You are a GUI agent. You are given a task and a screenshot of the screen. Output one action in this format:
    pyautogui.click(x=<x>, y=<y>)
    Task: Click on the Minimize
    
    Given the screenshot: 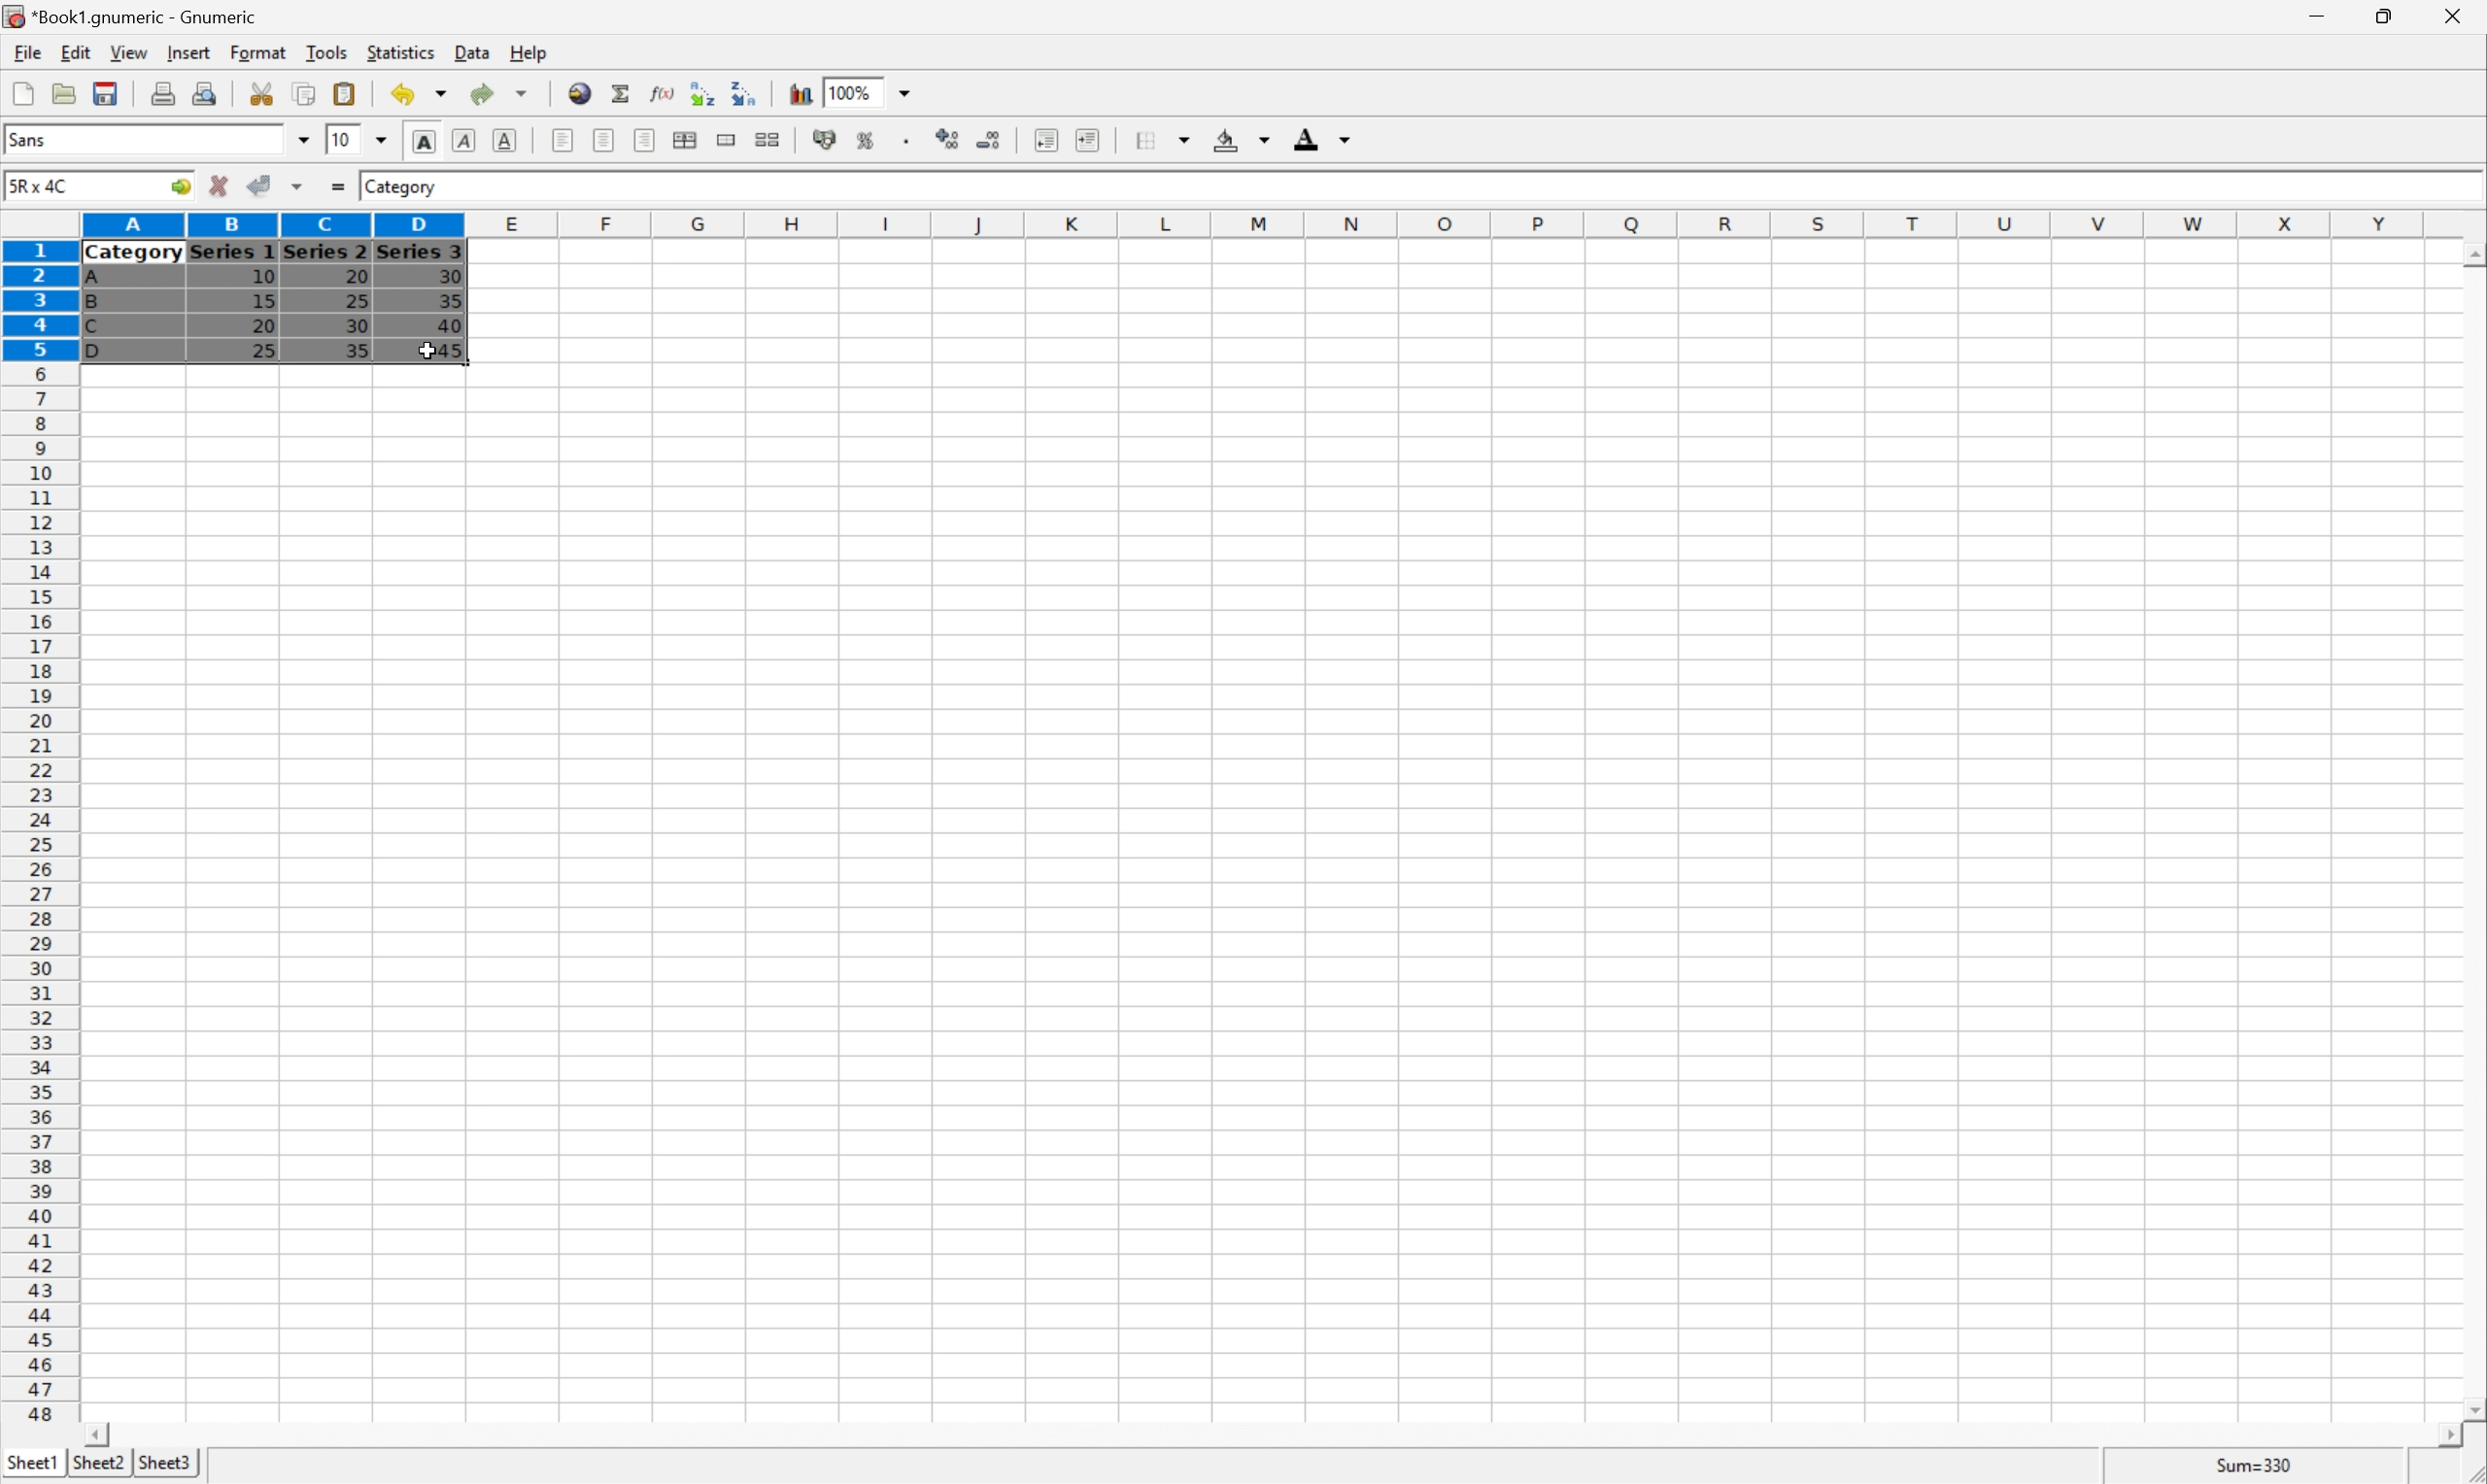 What is the action you would take?
    pyautogui.click(x=2310, y=17)
    